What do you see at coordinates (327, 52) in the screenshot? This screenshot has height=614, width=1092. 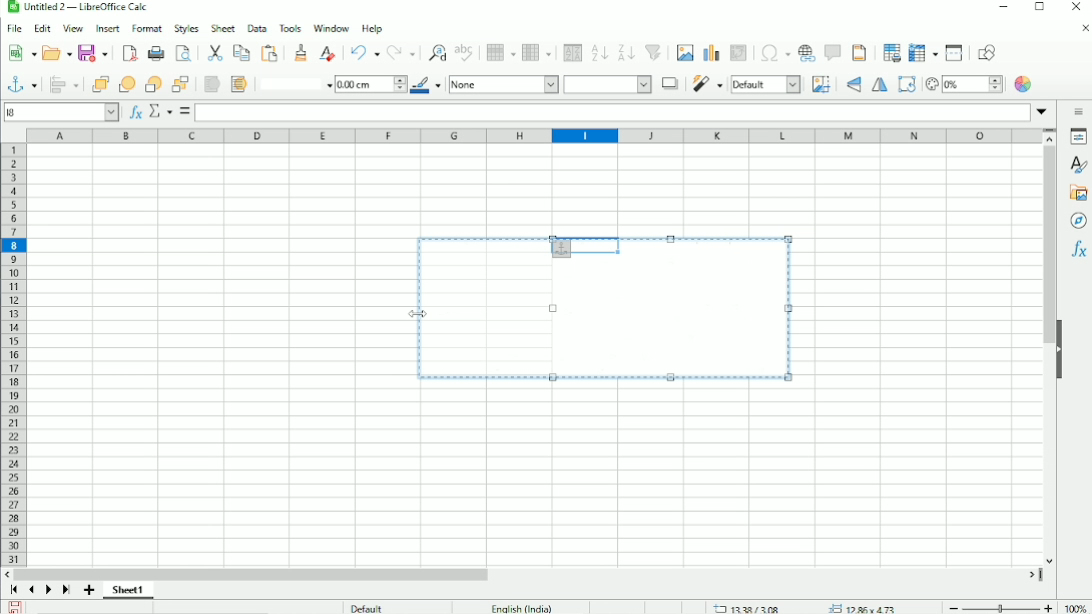 I see `Clear direct formatting` at bounding box center [327, 52].